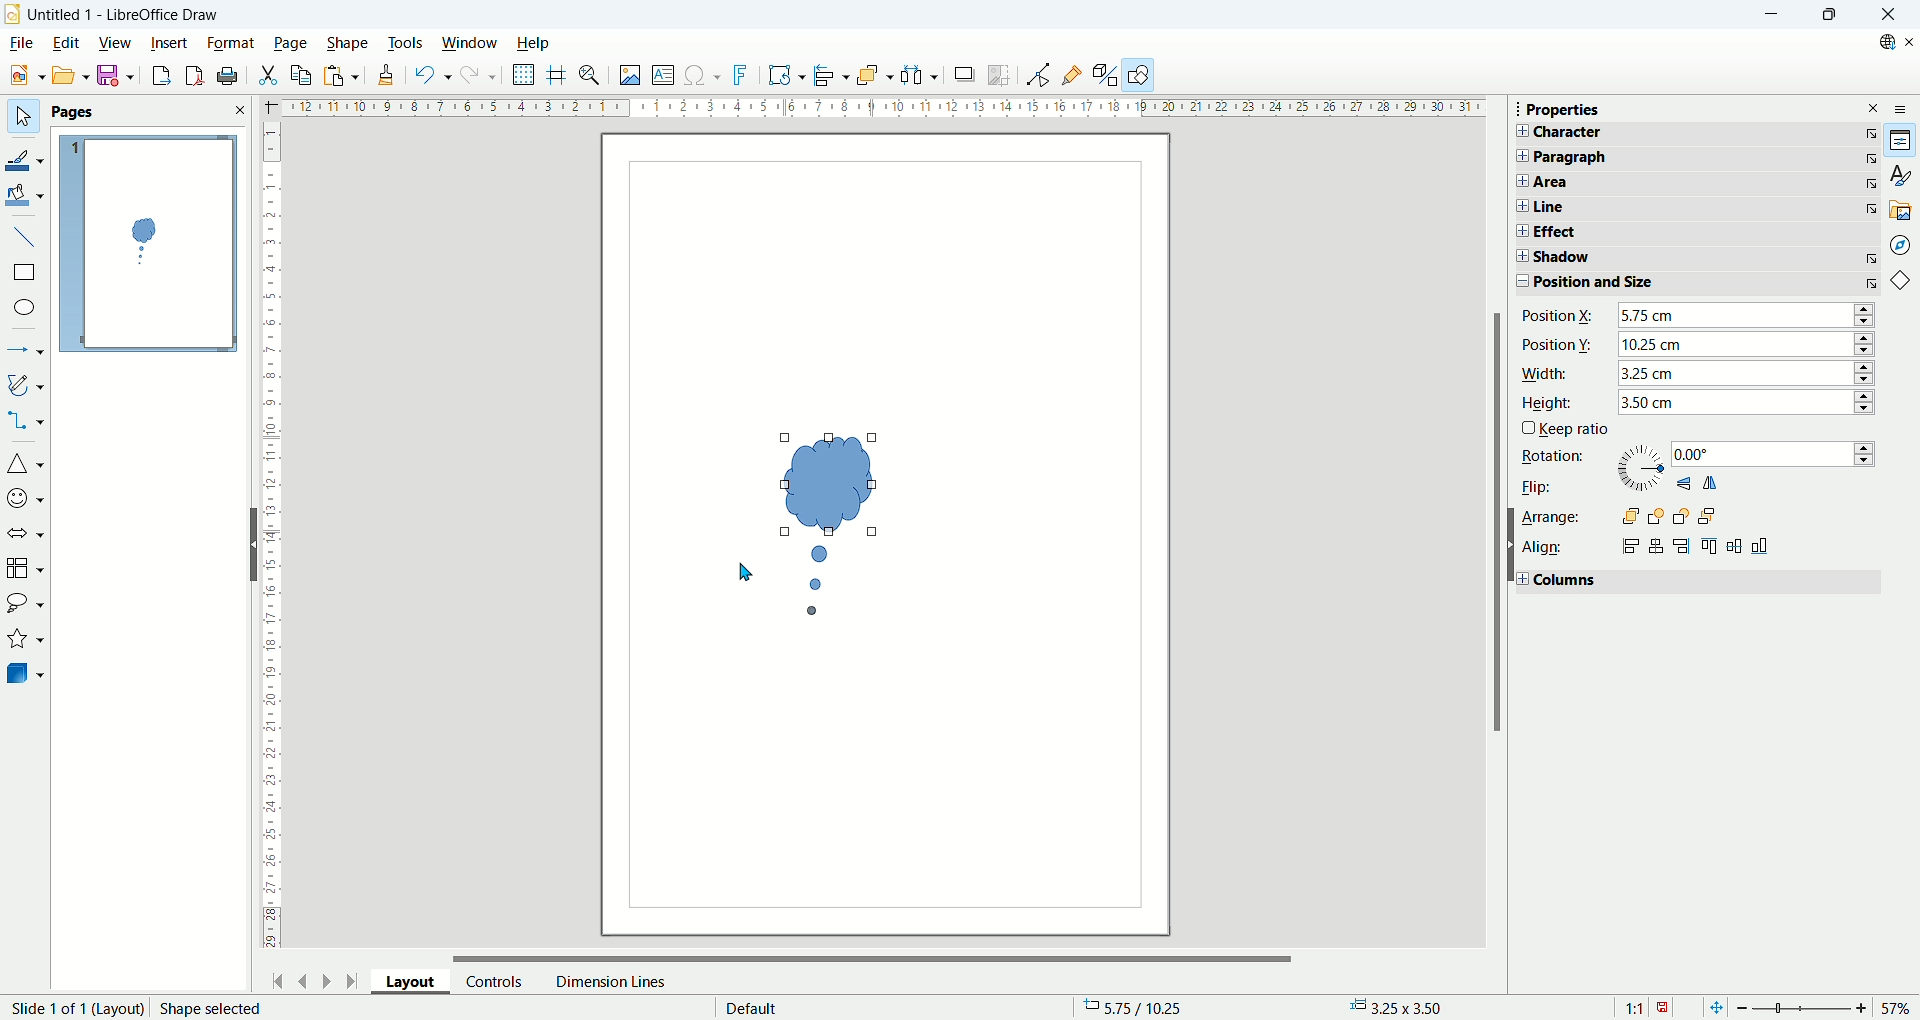  Describe the element at coordinates (1657, 517) in the screenshot. I see `Forward one` at that location.